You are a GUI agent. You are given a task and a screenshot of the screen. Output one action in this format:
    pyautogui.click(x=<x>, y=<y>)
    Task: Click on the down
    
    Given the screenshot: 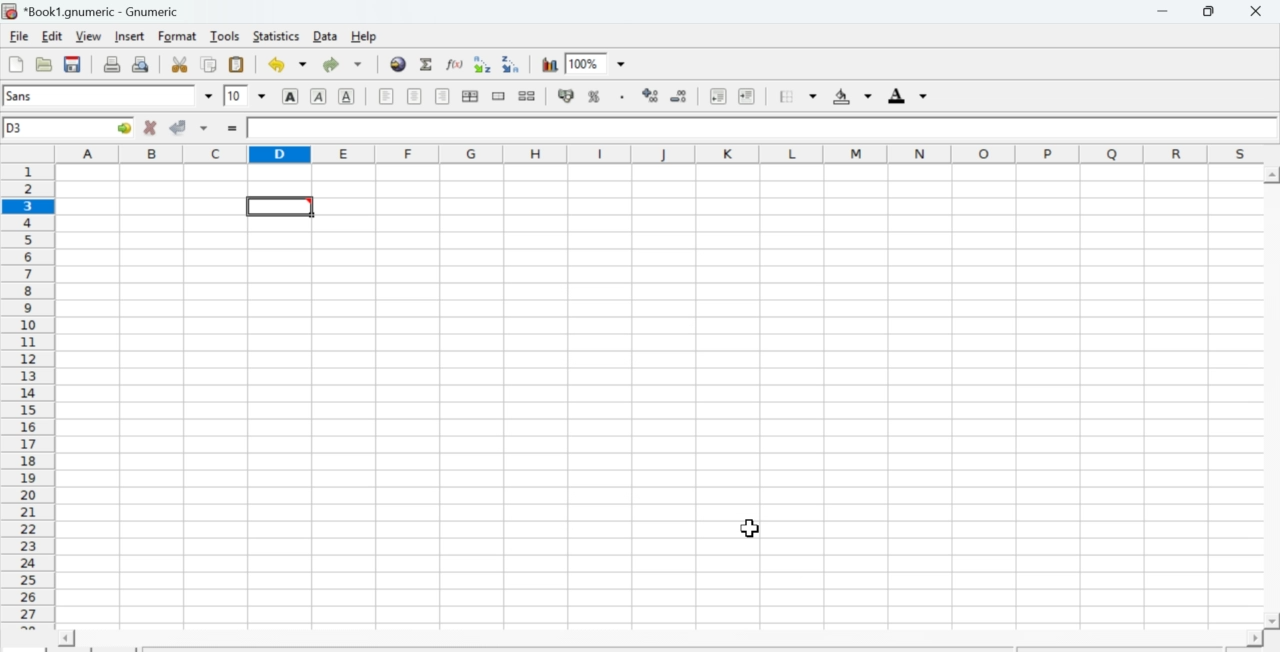 What is the action you would take?
    pyautogui.click(x=623, y=64)
    